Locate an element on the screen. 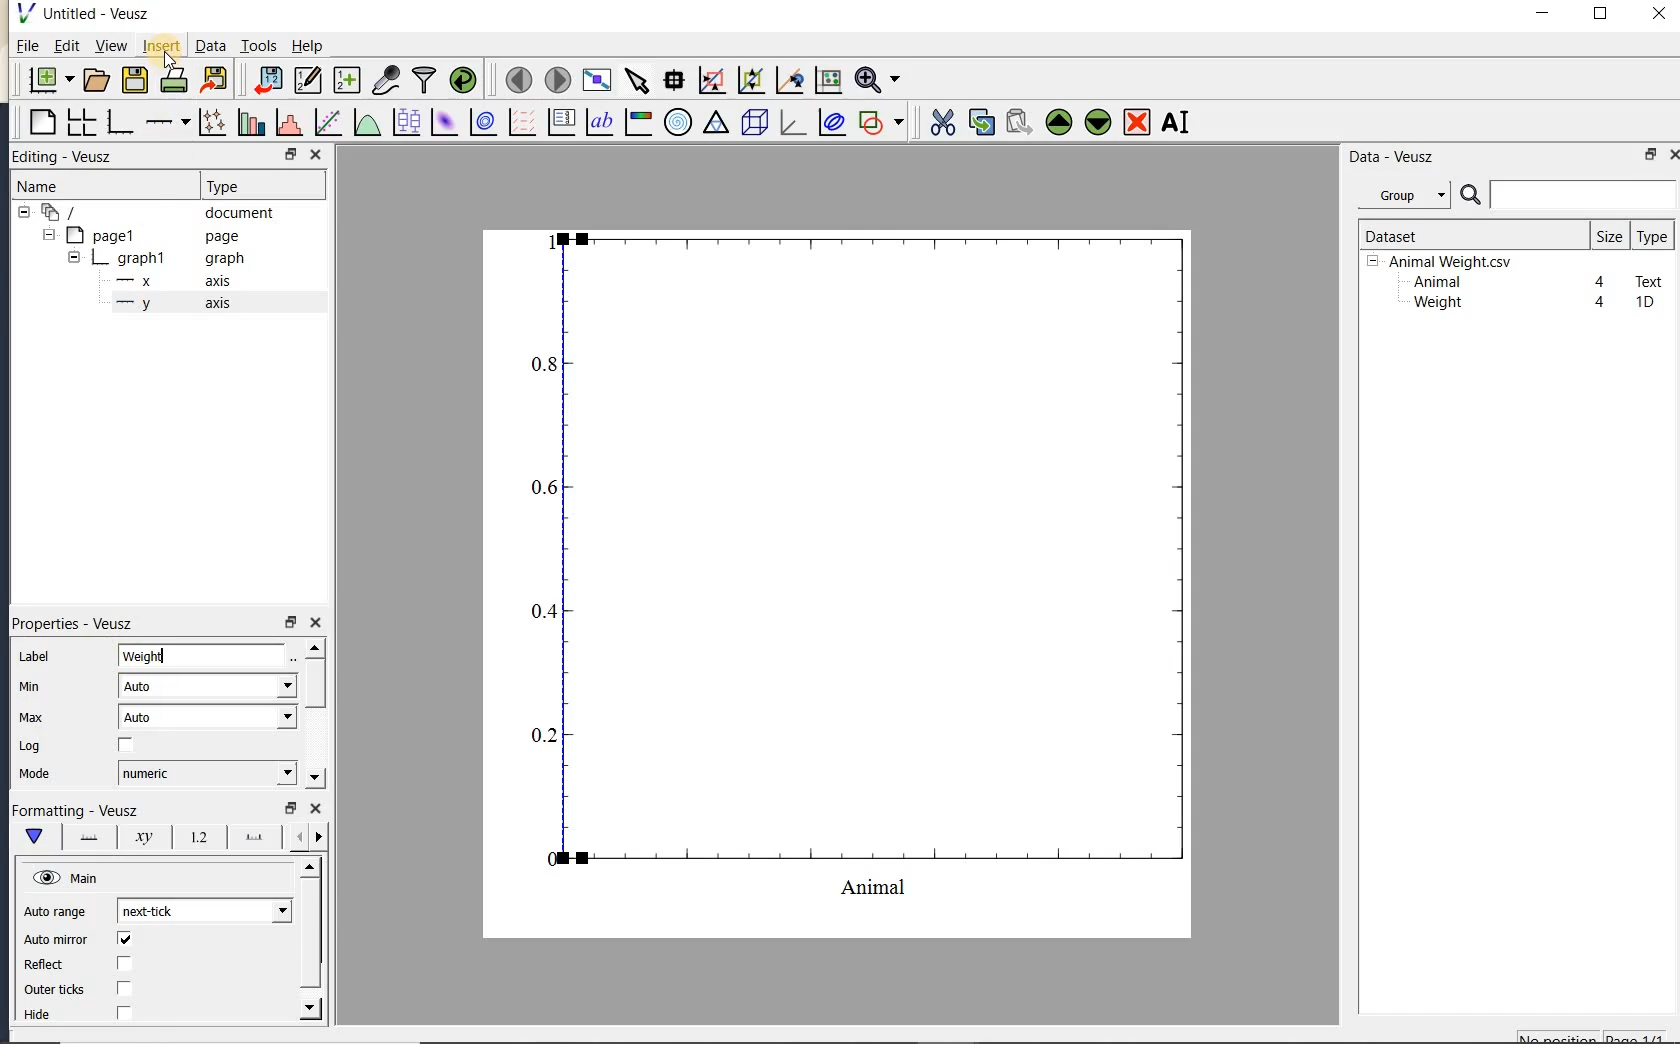 Image resolution: width=1680 pixels, height=1044 pixels. Data-Veusz is located at coordinates (1392, 157).